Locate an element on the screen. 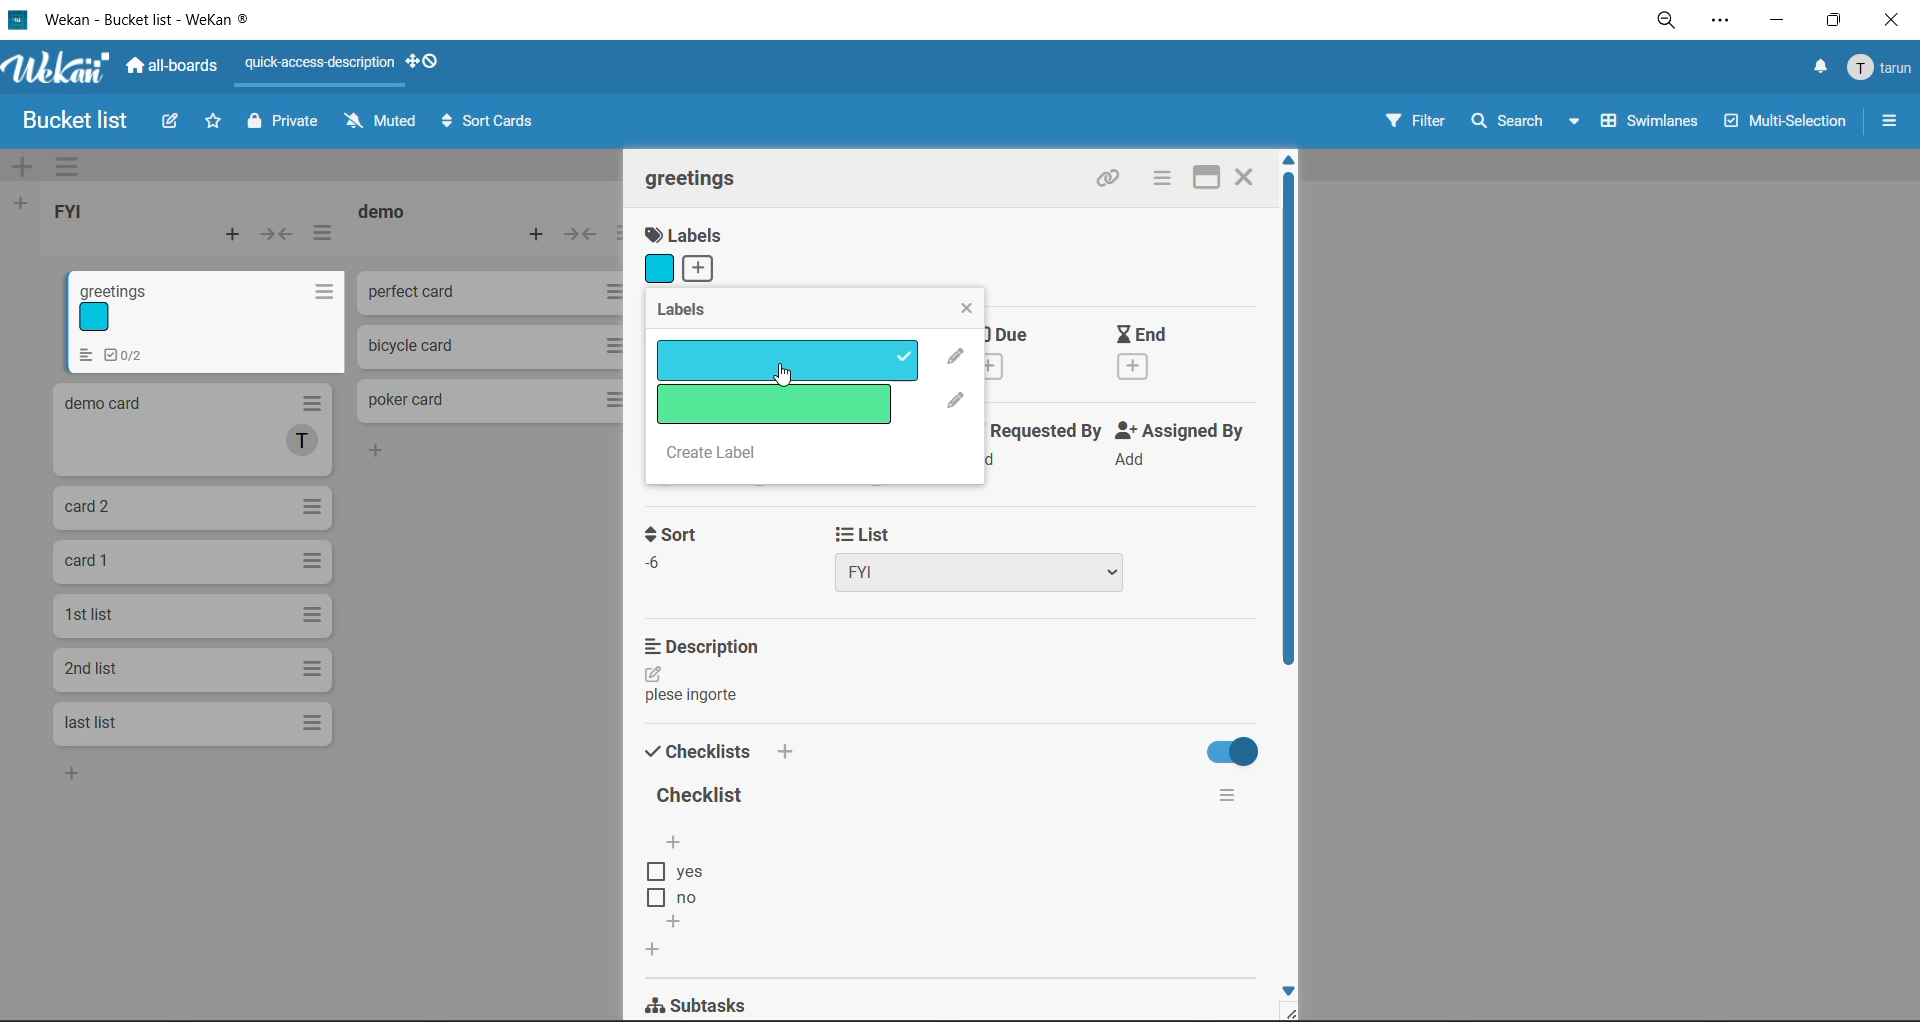 This screenshot has height=1022, width=1920. subtasks is located at coordinates (711, 1002).